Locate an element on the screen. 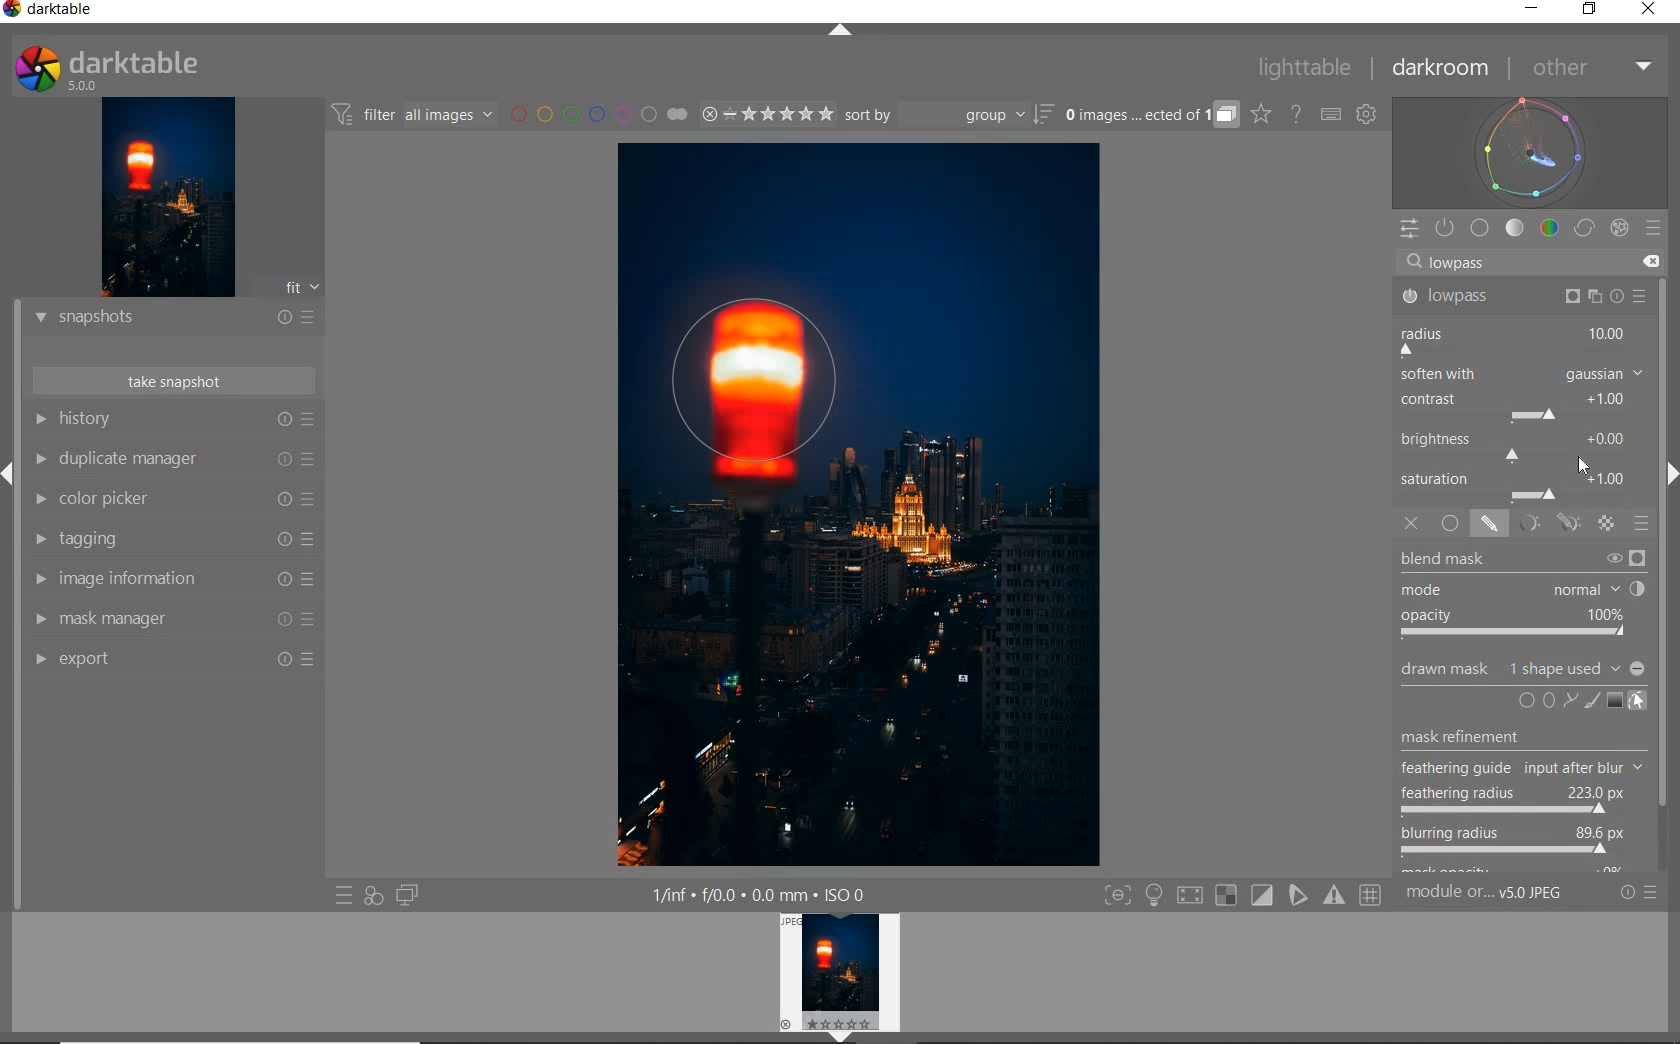 Image resolution: width=1680 pixels, height=1044 pixels. HISTORY is located at coordinates (172, 421).